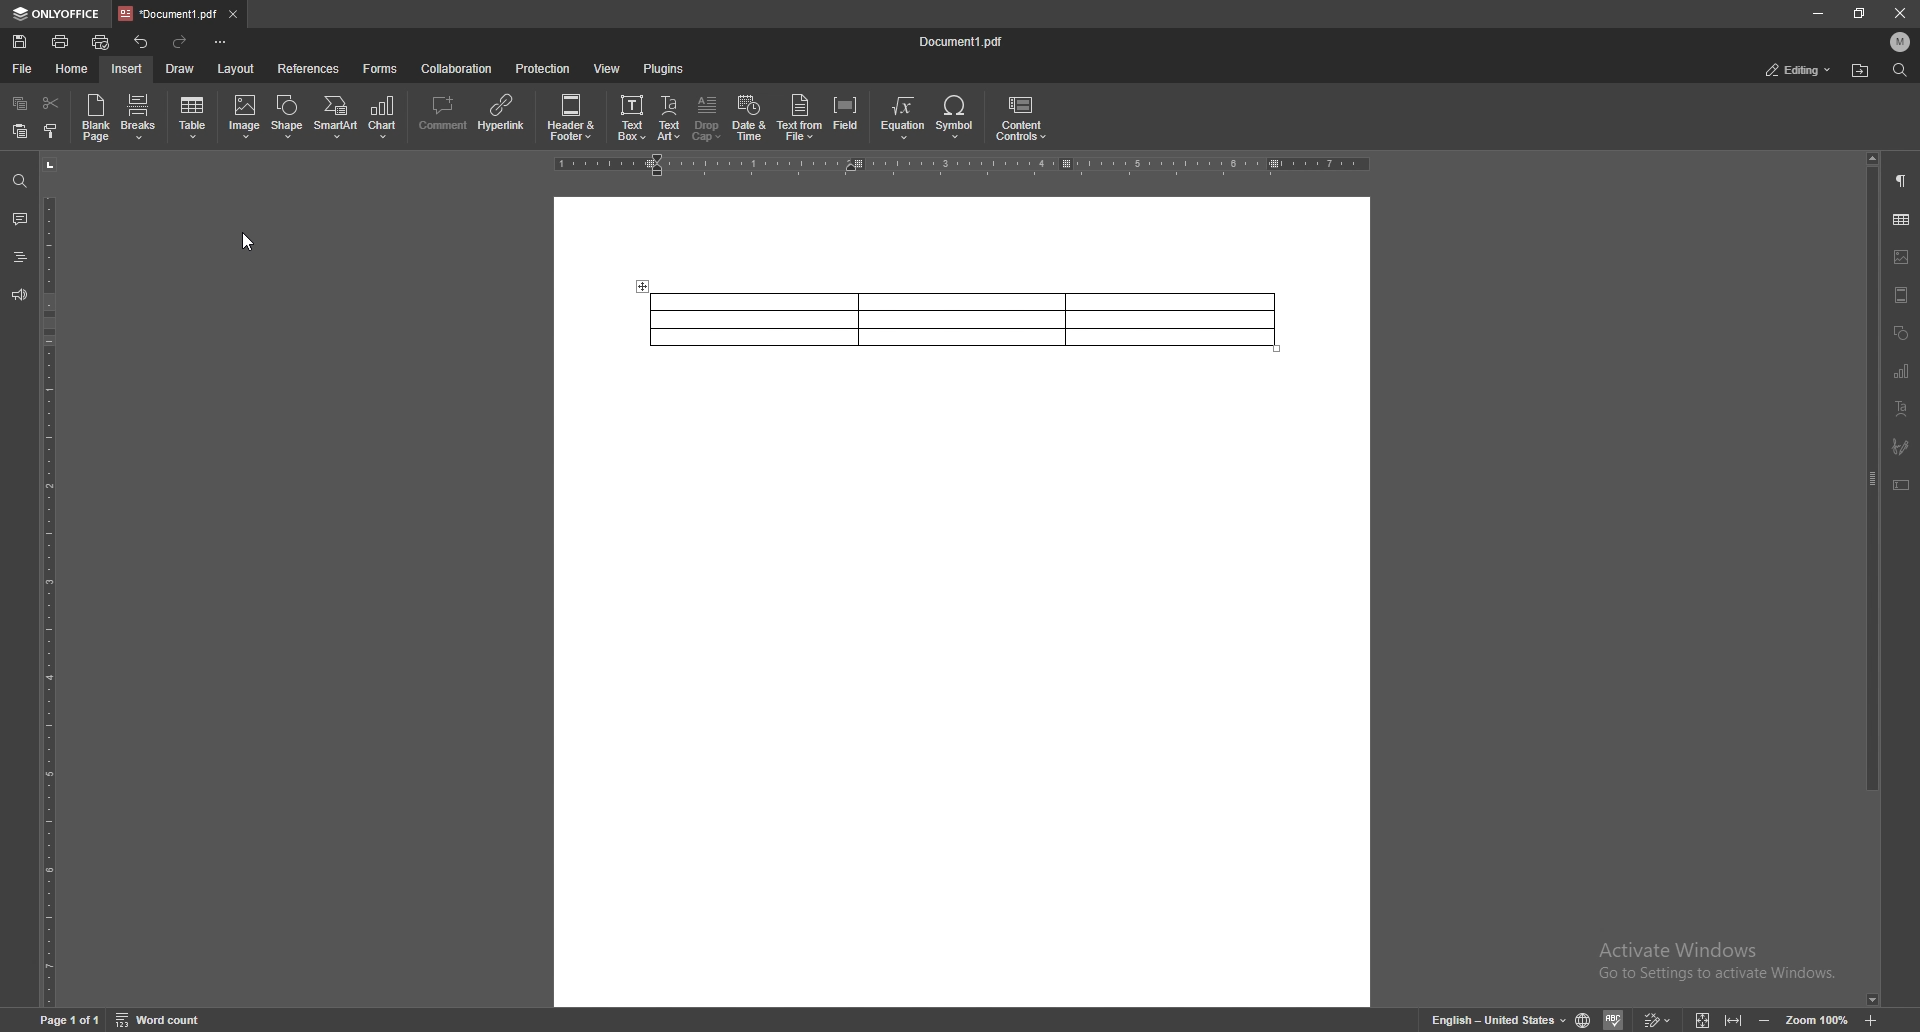 This screenshot has width=1920, height=1032. What do you see at coordinates (180, 44) in the screenshot?
I see `redo` at bounding box center [180, 44].